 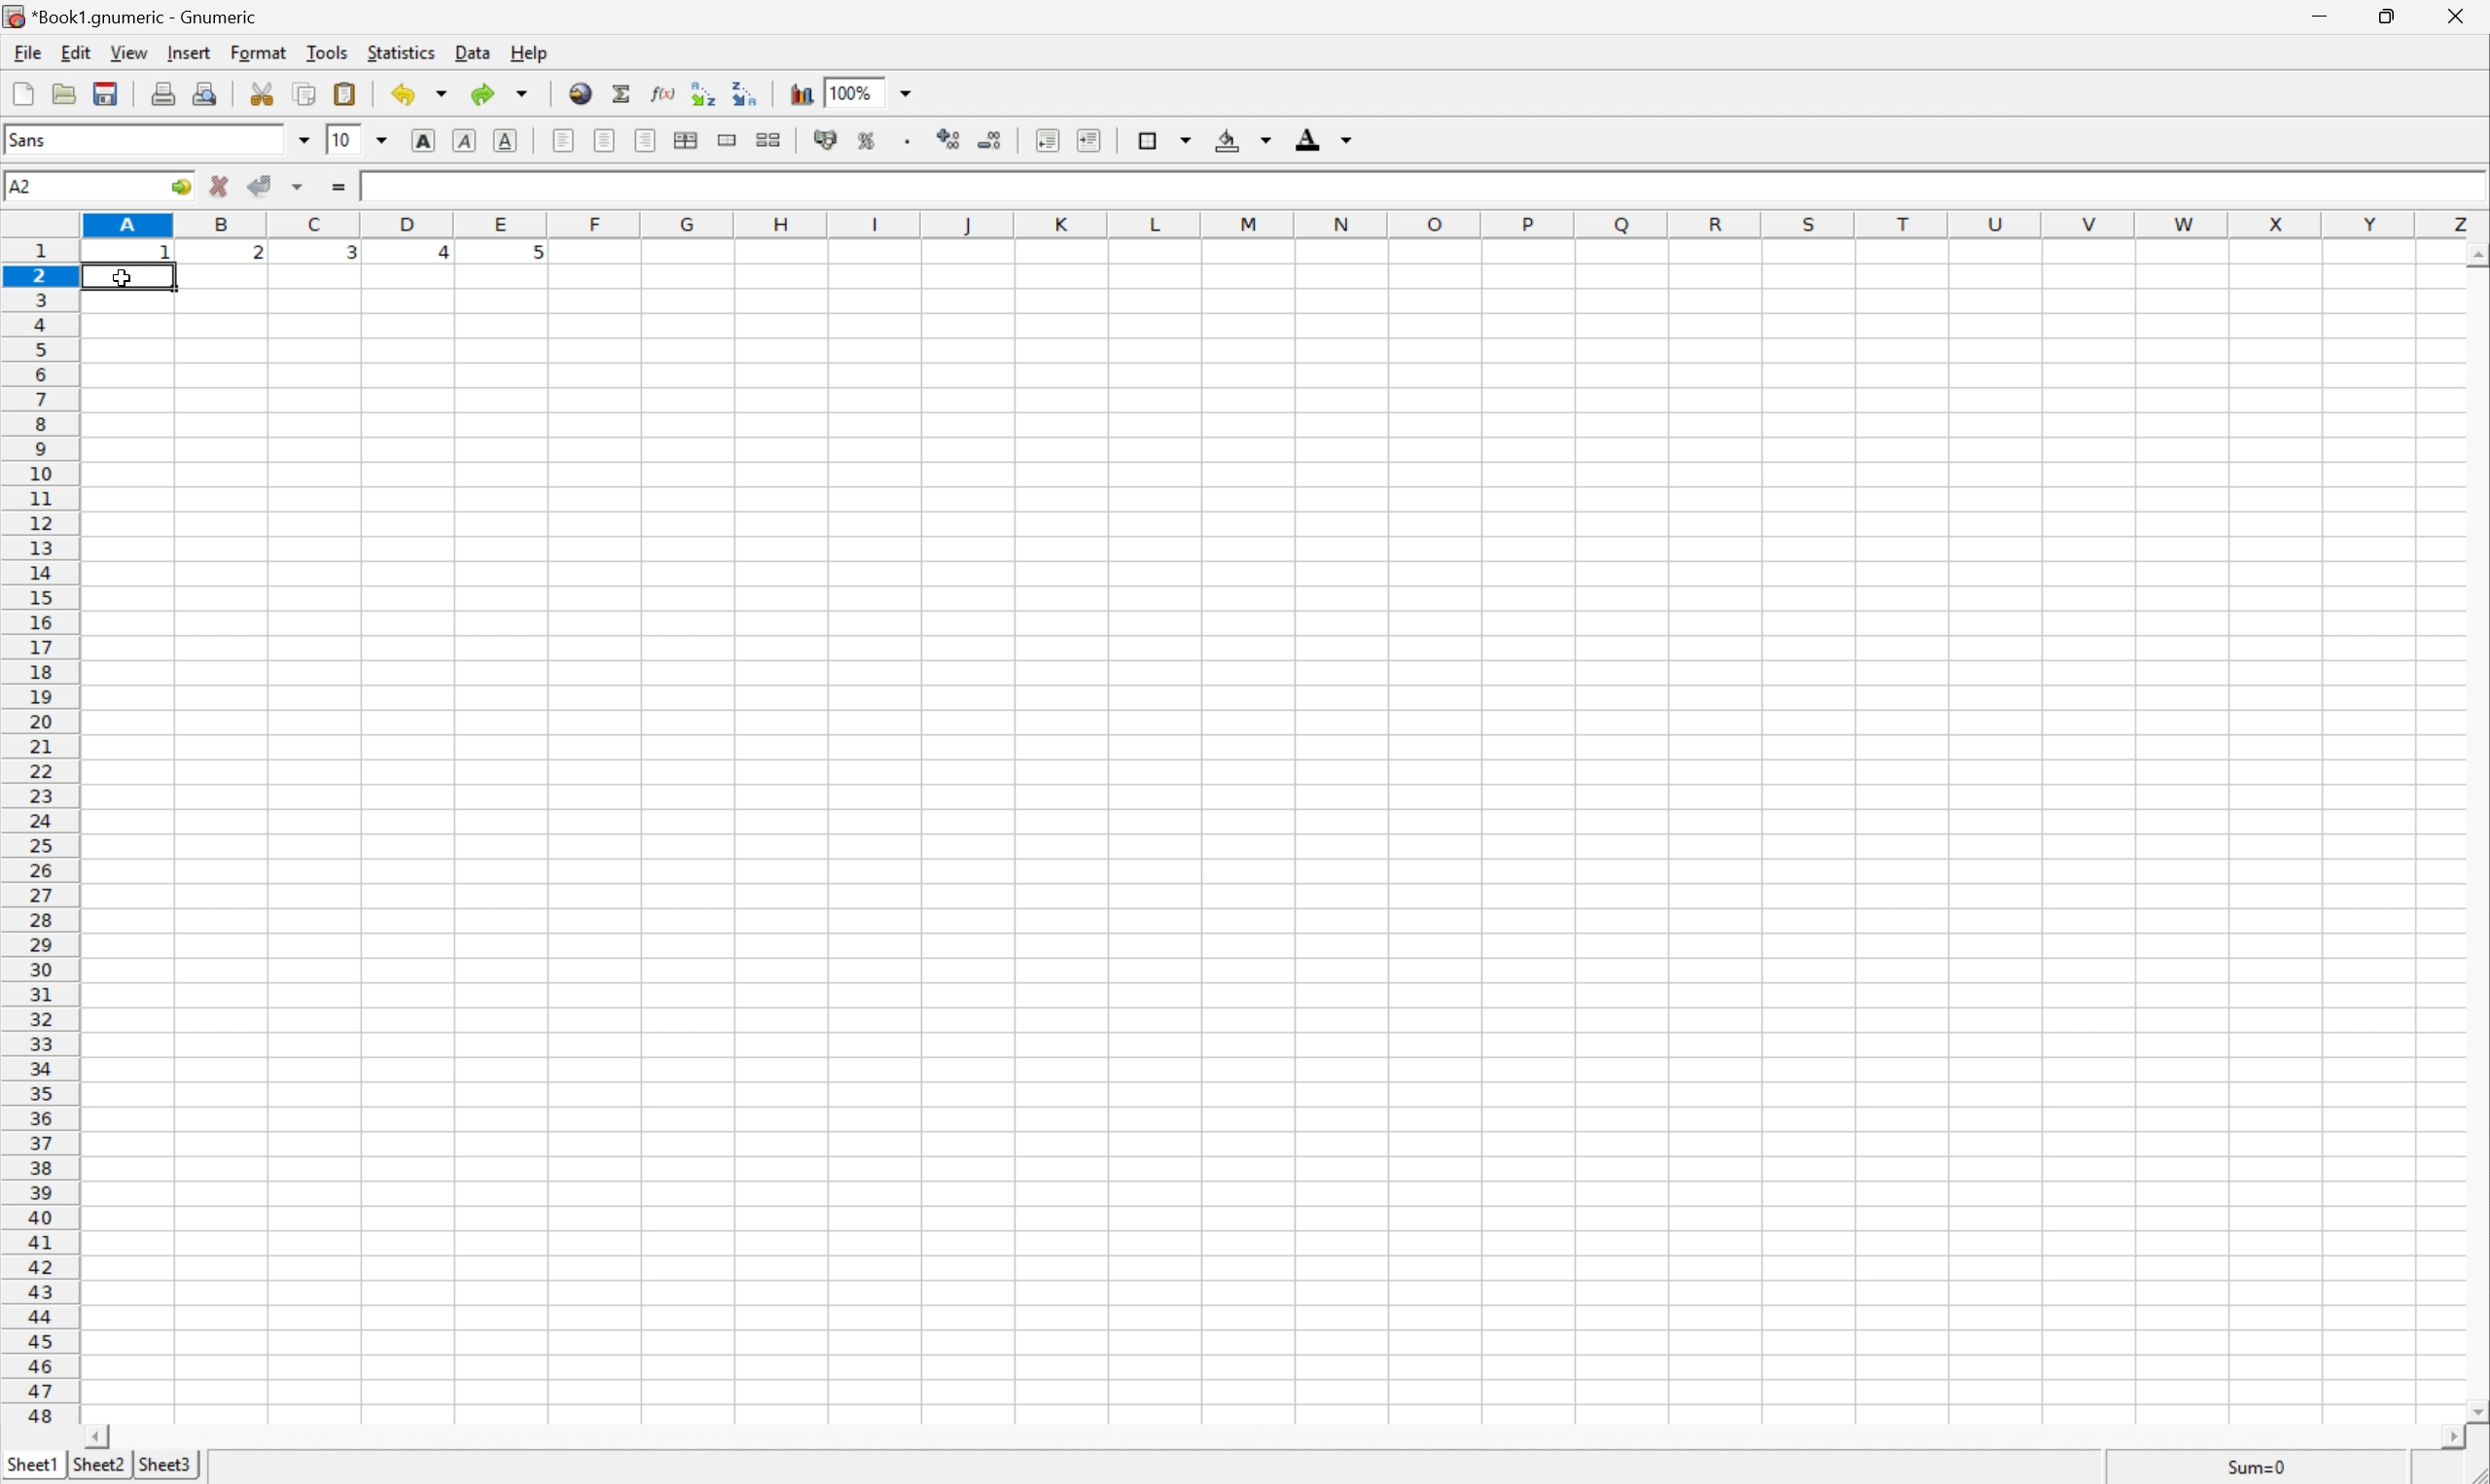 What do you see at coordinates (470, 52) in the screenshot?
I see `data` at bounding box center [470, 52].